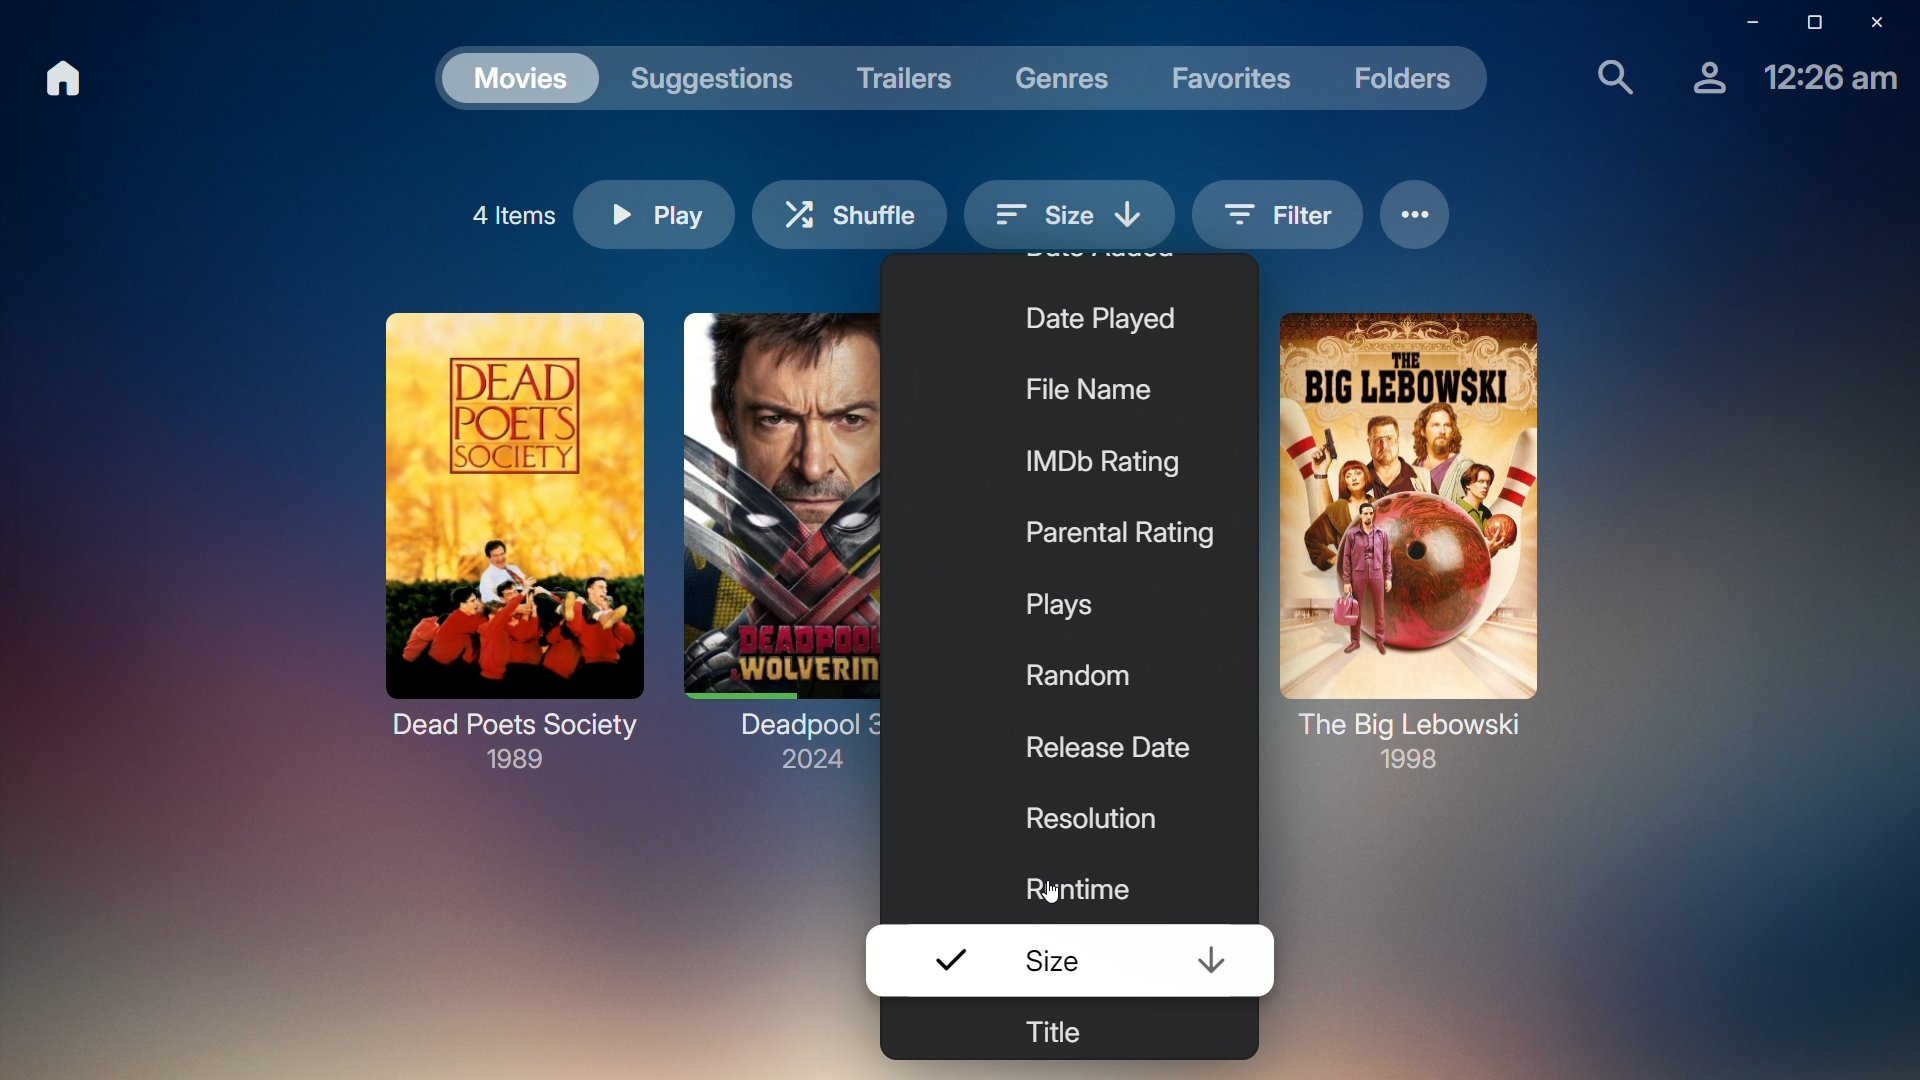 Image resolution: width=1920 pixels, height=1080 pixels. What do you see at coordinates (1604, 80) in the screenshot?
I see `Find` at bounding box center [1604, 80].